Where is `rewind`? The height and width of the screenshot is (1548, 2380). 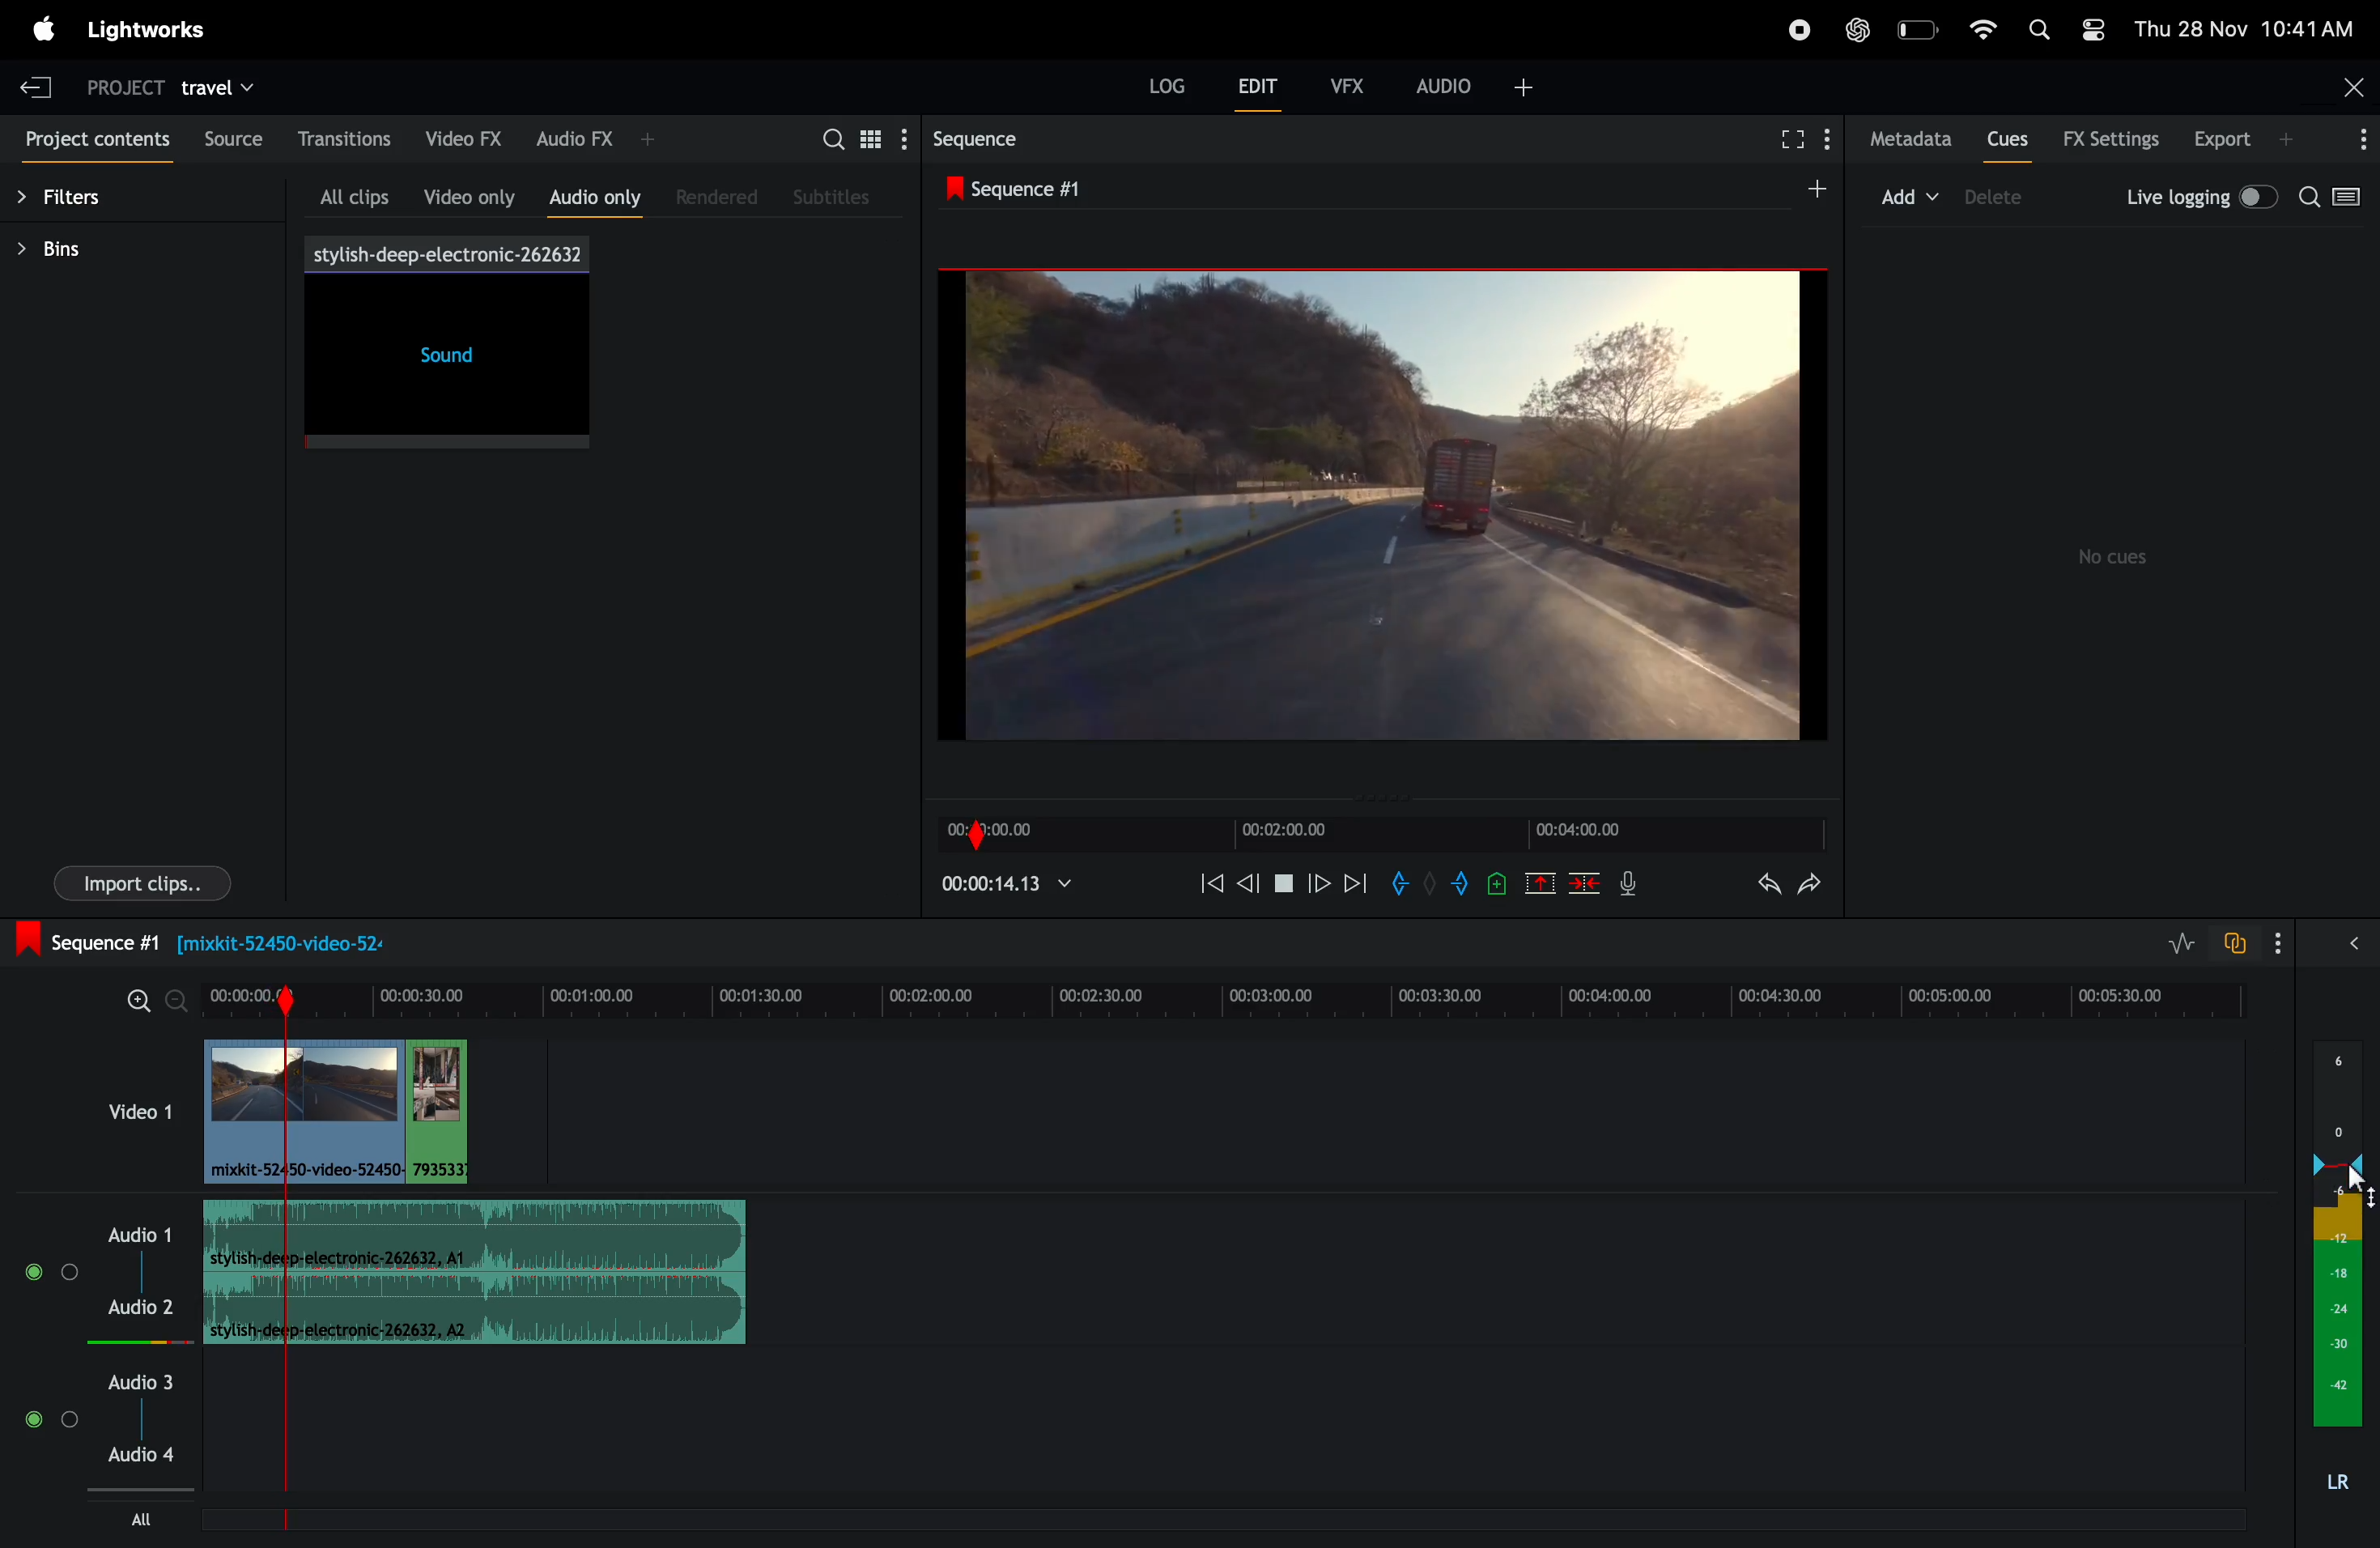 rewind is located at coordinates (1208, 882).